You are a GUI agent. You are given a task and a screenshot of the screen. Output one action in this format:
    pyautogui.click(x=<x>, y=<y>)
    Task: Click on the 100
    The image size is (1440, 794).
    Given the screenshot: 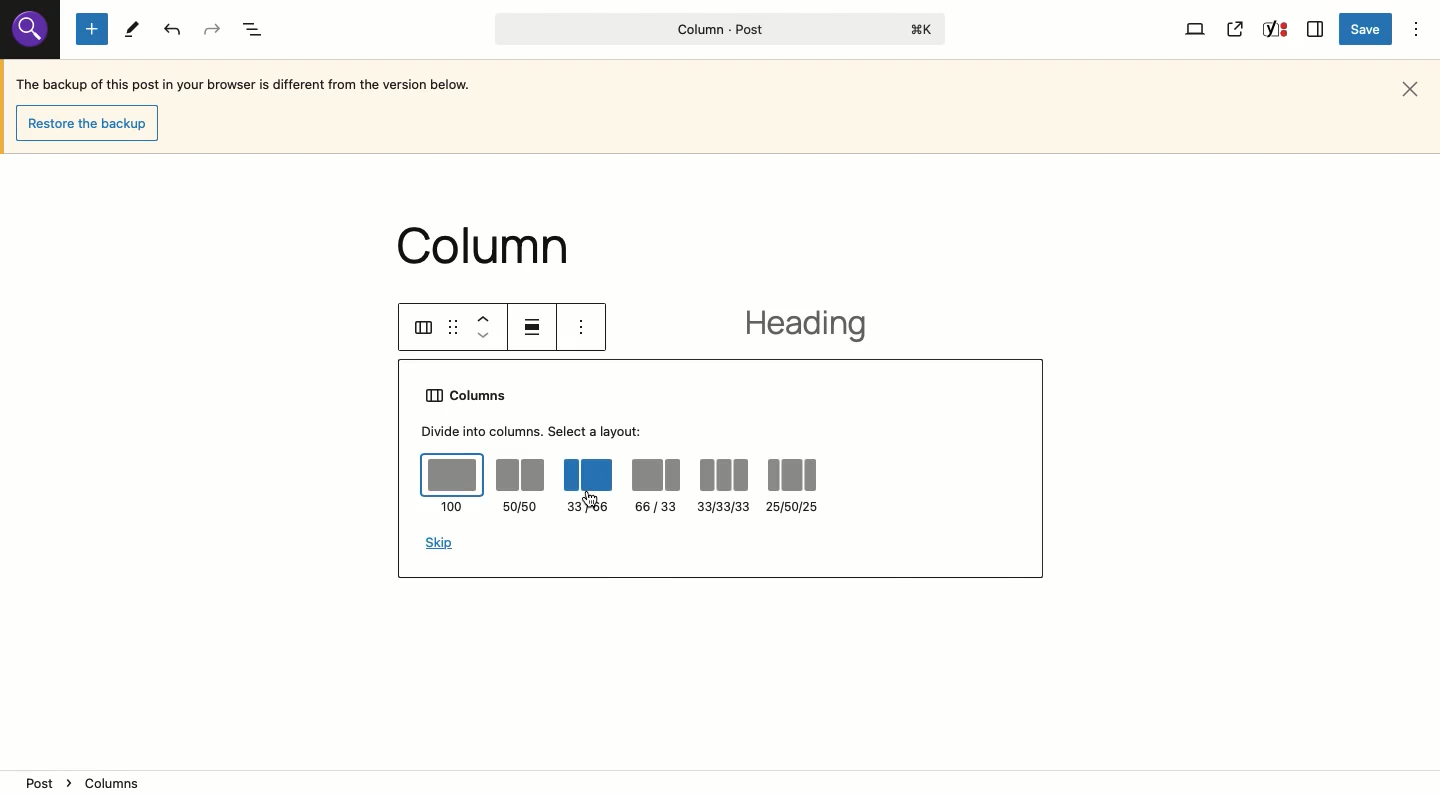 What is the action you would take?
    pyautogui.click(x=452, y=483)
    